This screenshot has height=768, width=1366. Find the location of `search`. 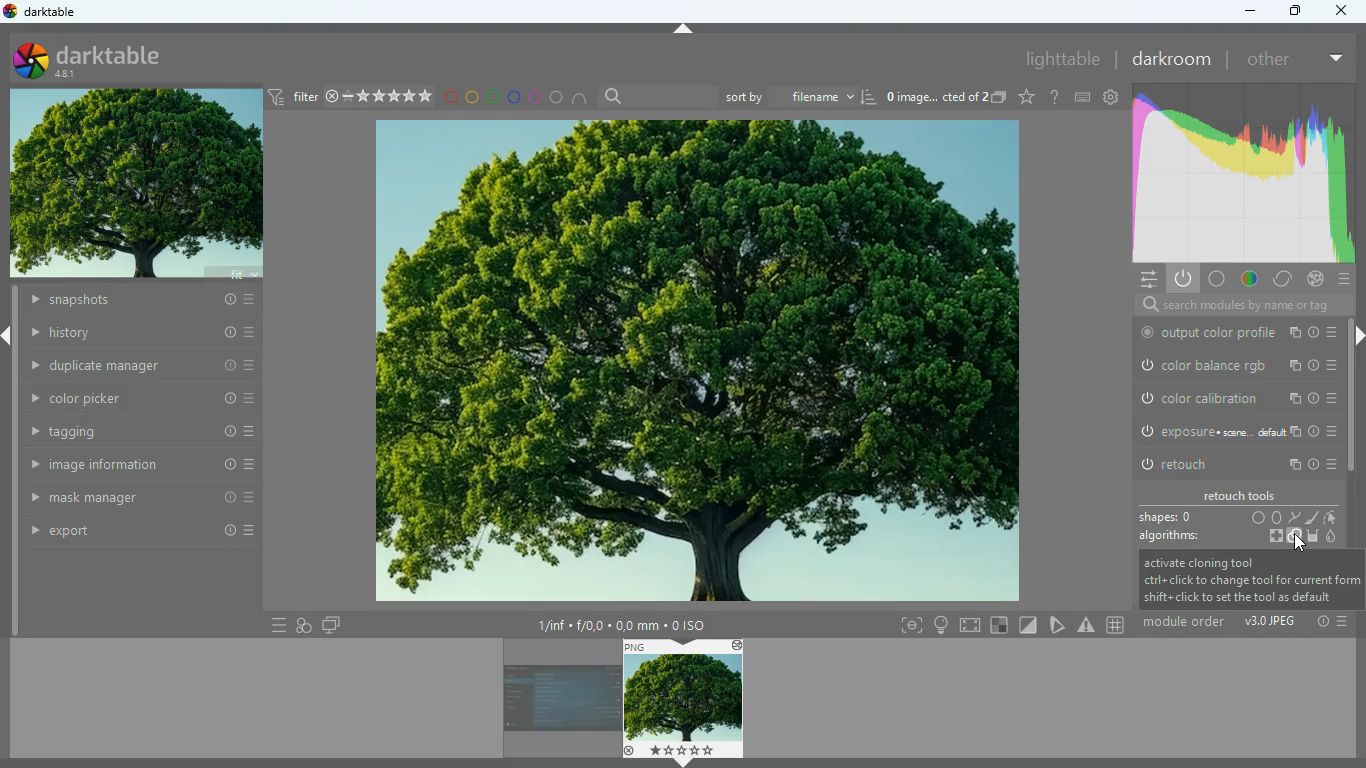

search is located at coordinates (657, 97).